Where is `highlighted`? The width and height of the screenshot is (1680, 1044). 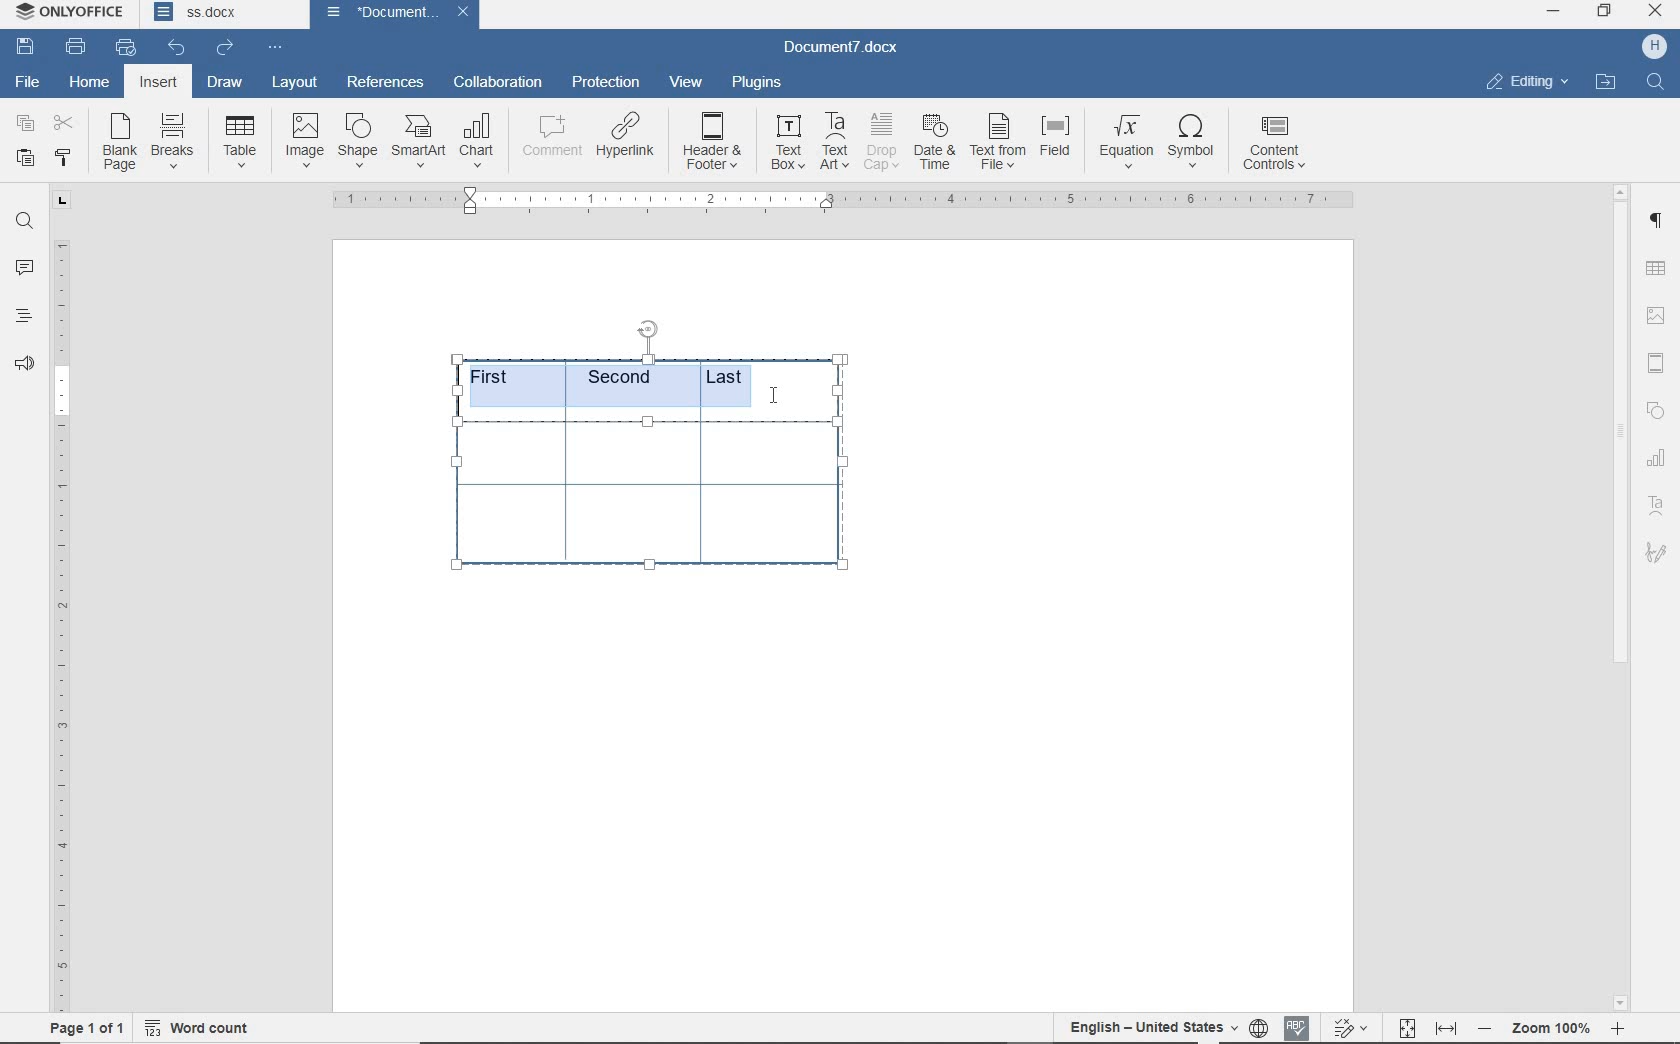 highlighted is located at coordinates (626, 383).